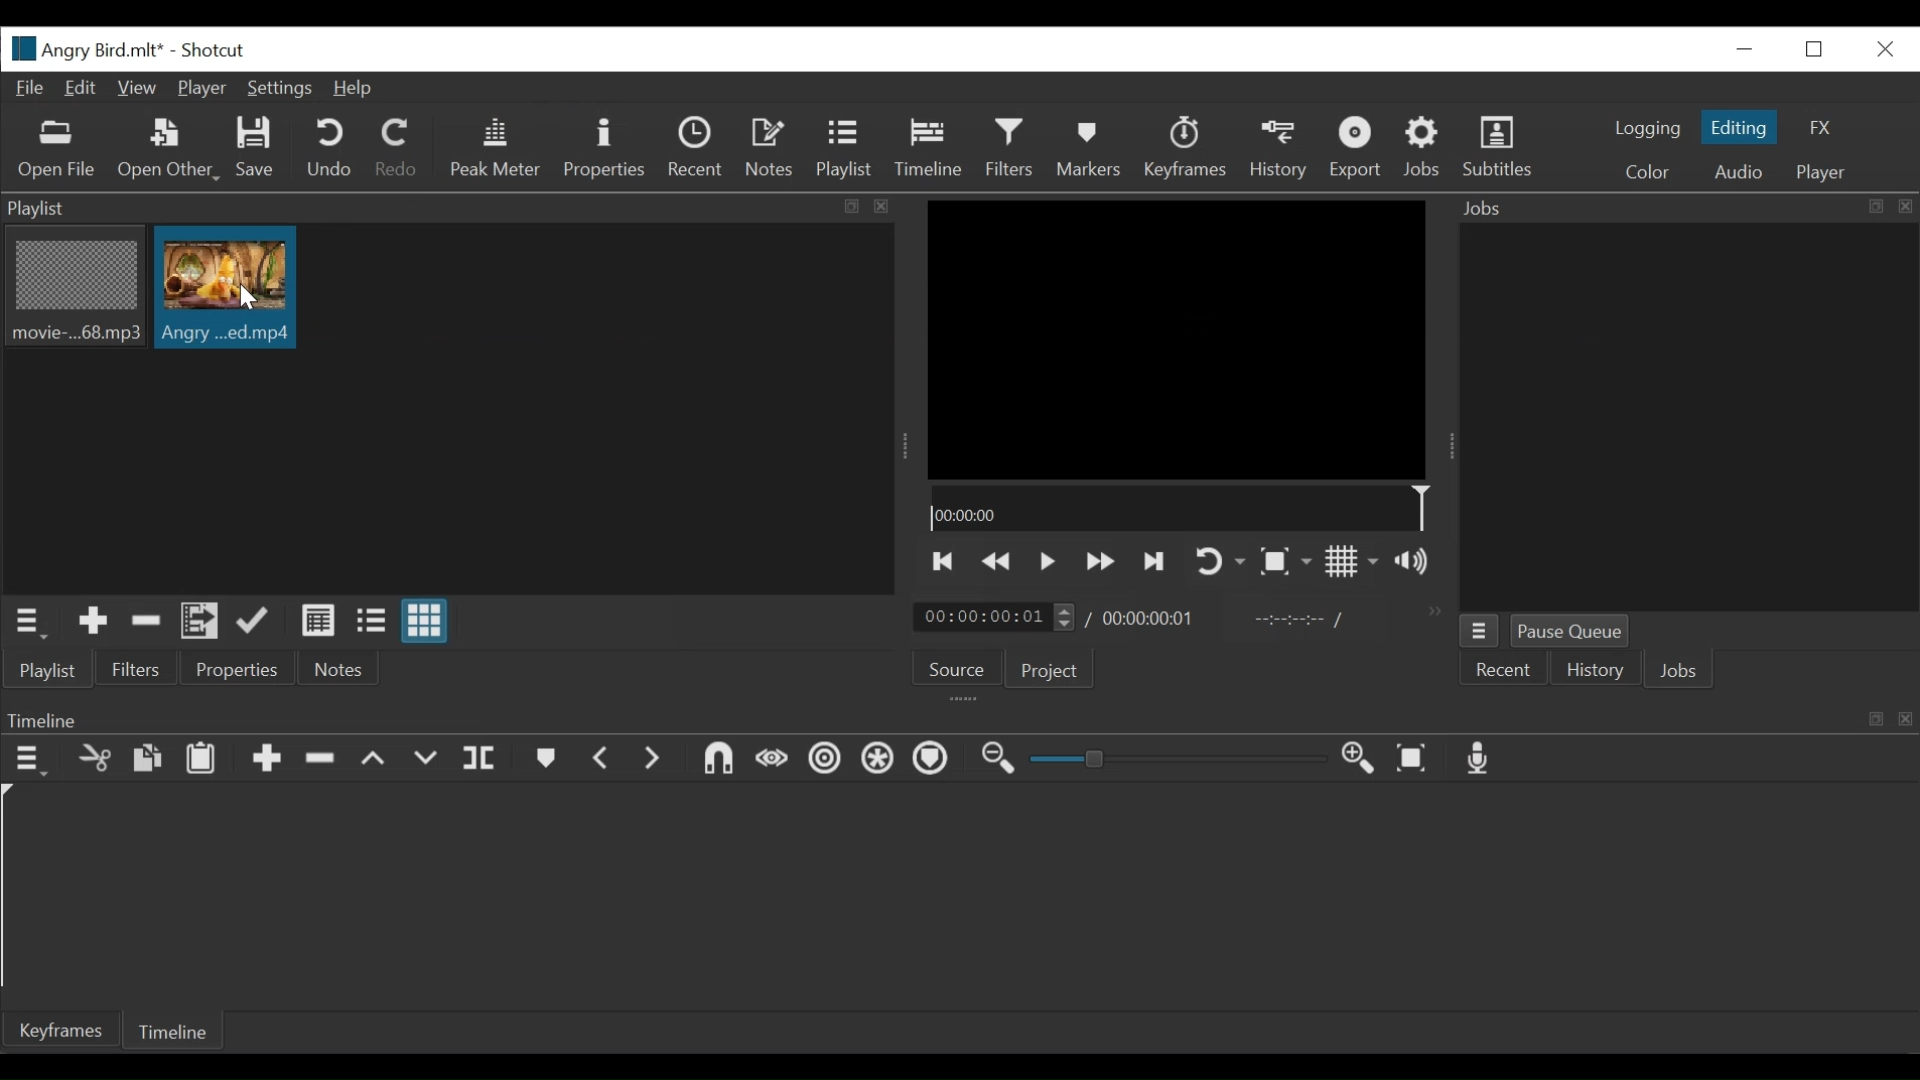  What do you see at coordinates (1570, 629) in the screenshot?
I see `Pause Queue` at bounding box center [1570, 629].